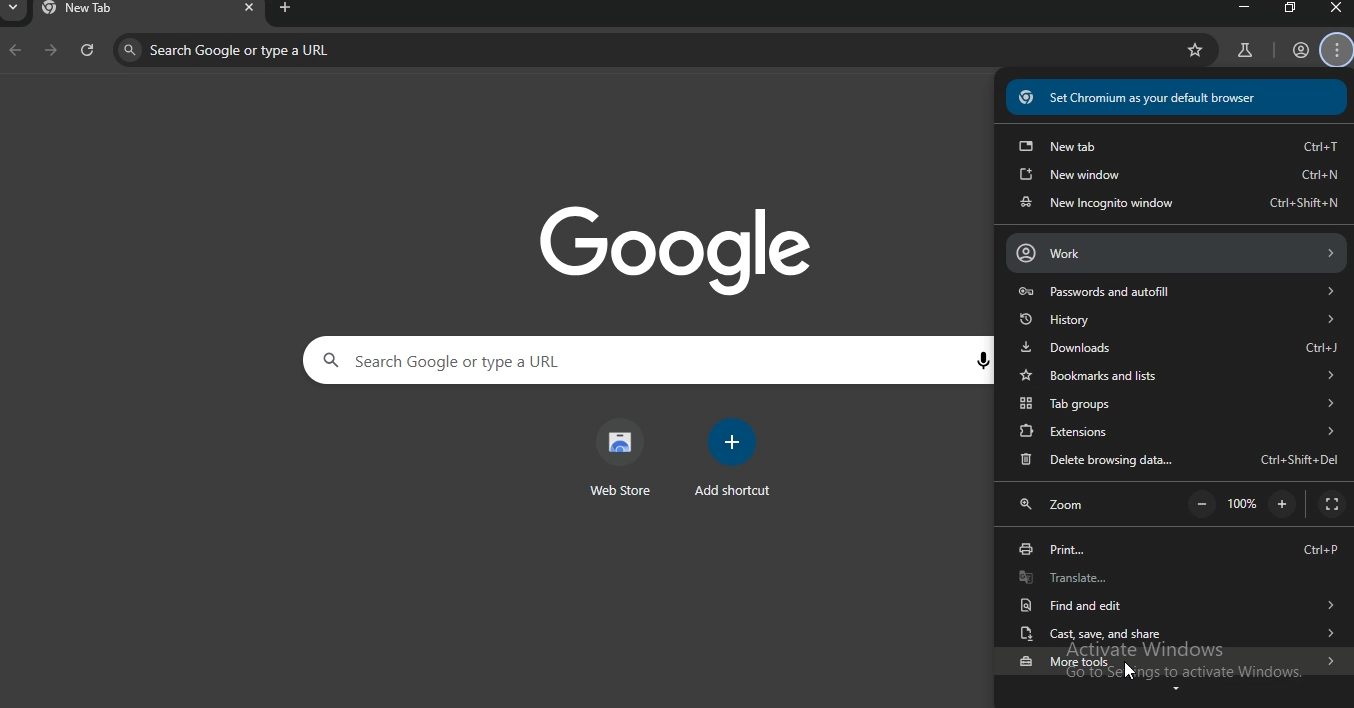 The width and height of the screenshot is (1354, 708). I want to click on minimize, so click(1236, 8).